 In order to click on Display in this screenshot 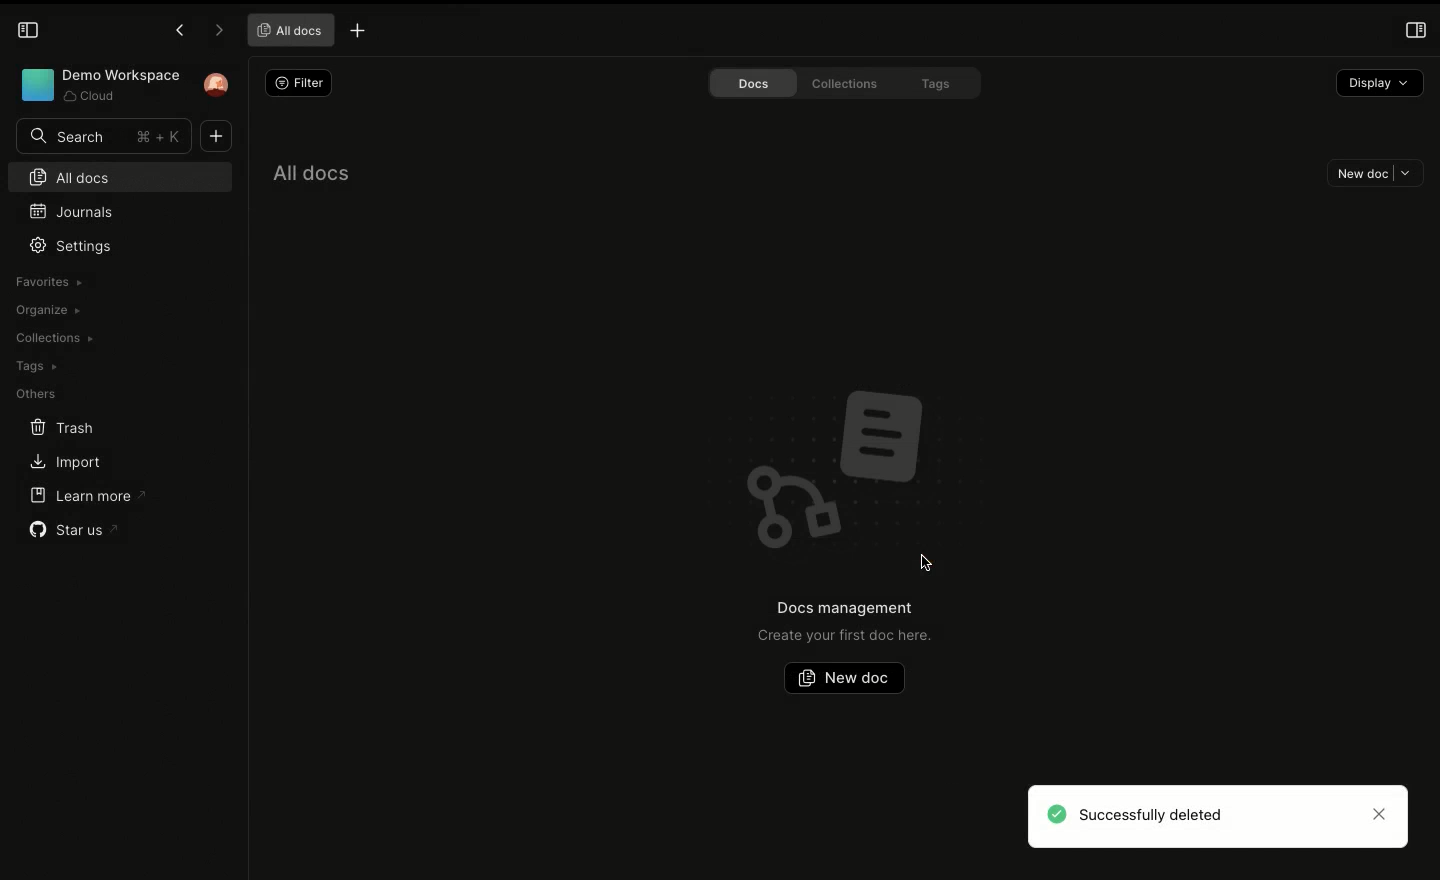, I will do `click(1378, 80)`.